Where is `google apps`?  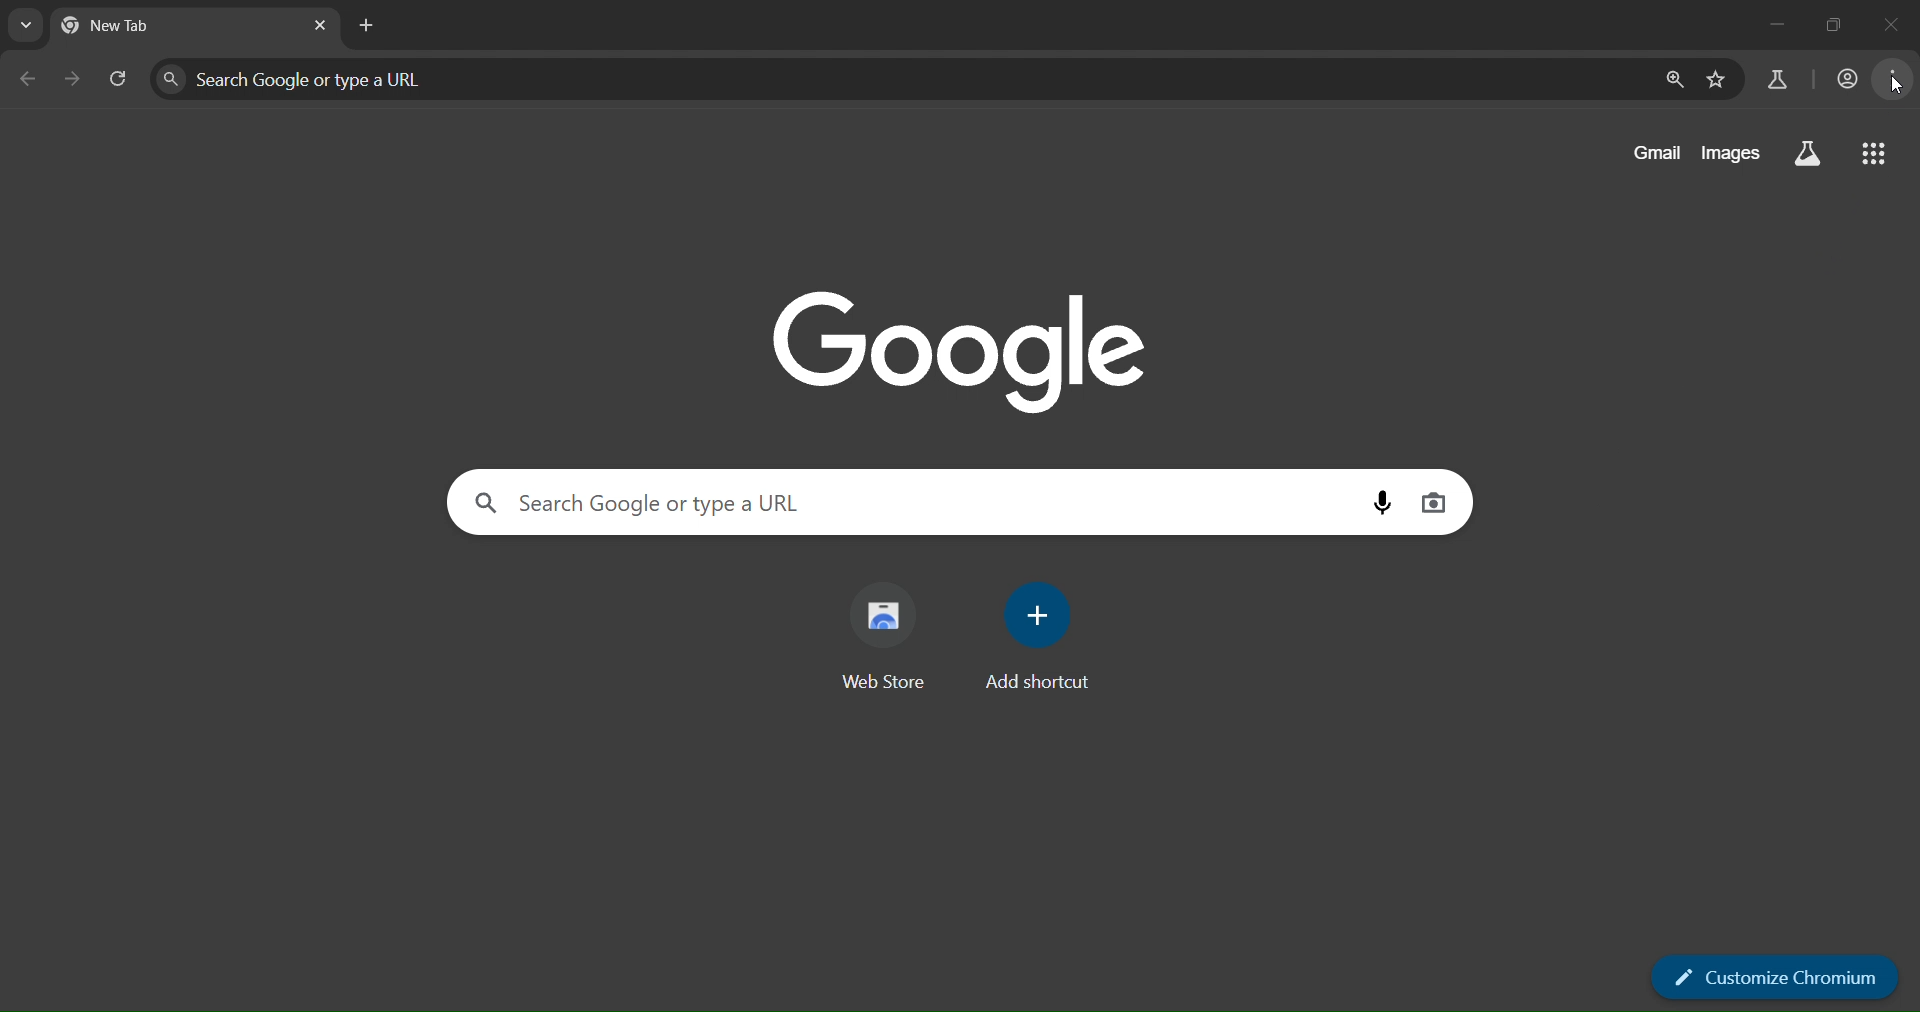
google apps is located at coordinates (1877, 156).